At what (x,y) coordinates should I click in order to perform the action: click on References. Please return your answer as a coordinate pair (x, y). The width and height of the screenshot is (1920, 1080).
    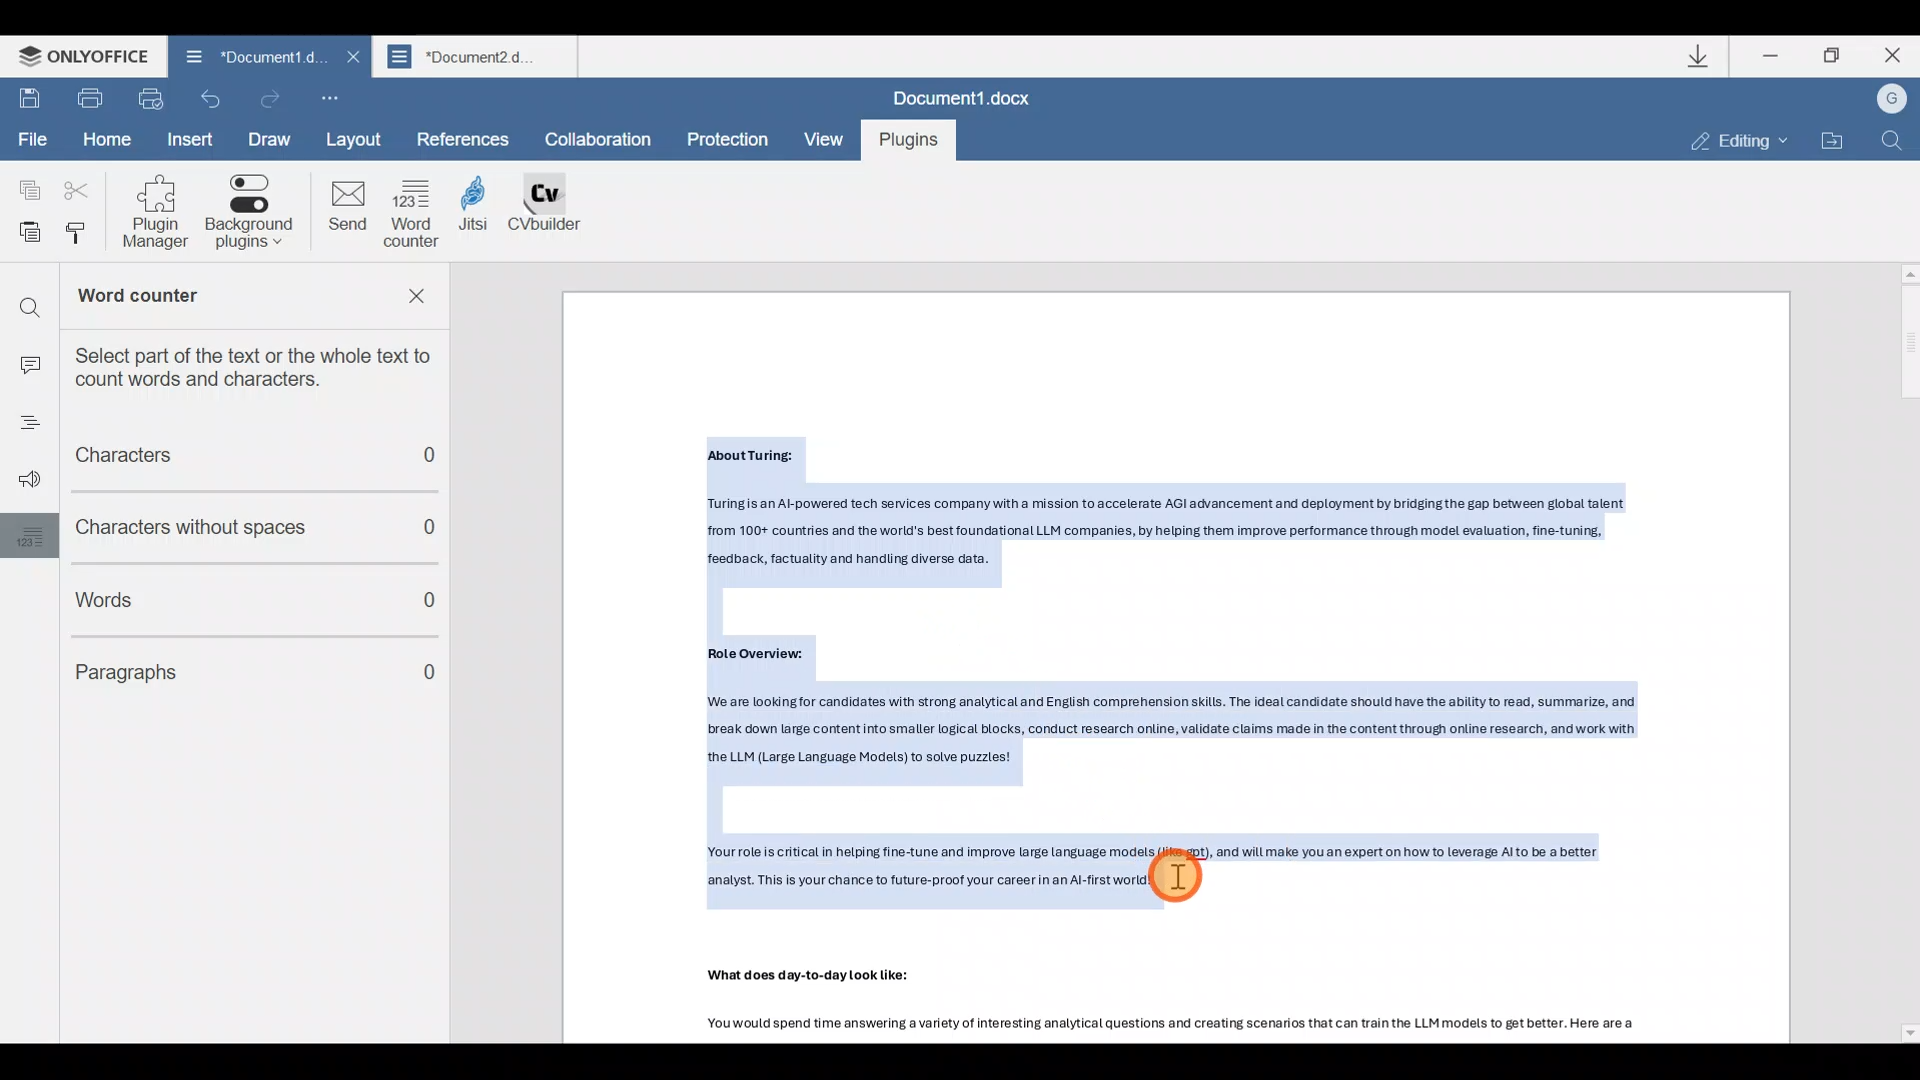
    Looking at the image, I should click on (464, 137).